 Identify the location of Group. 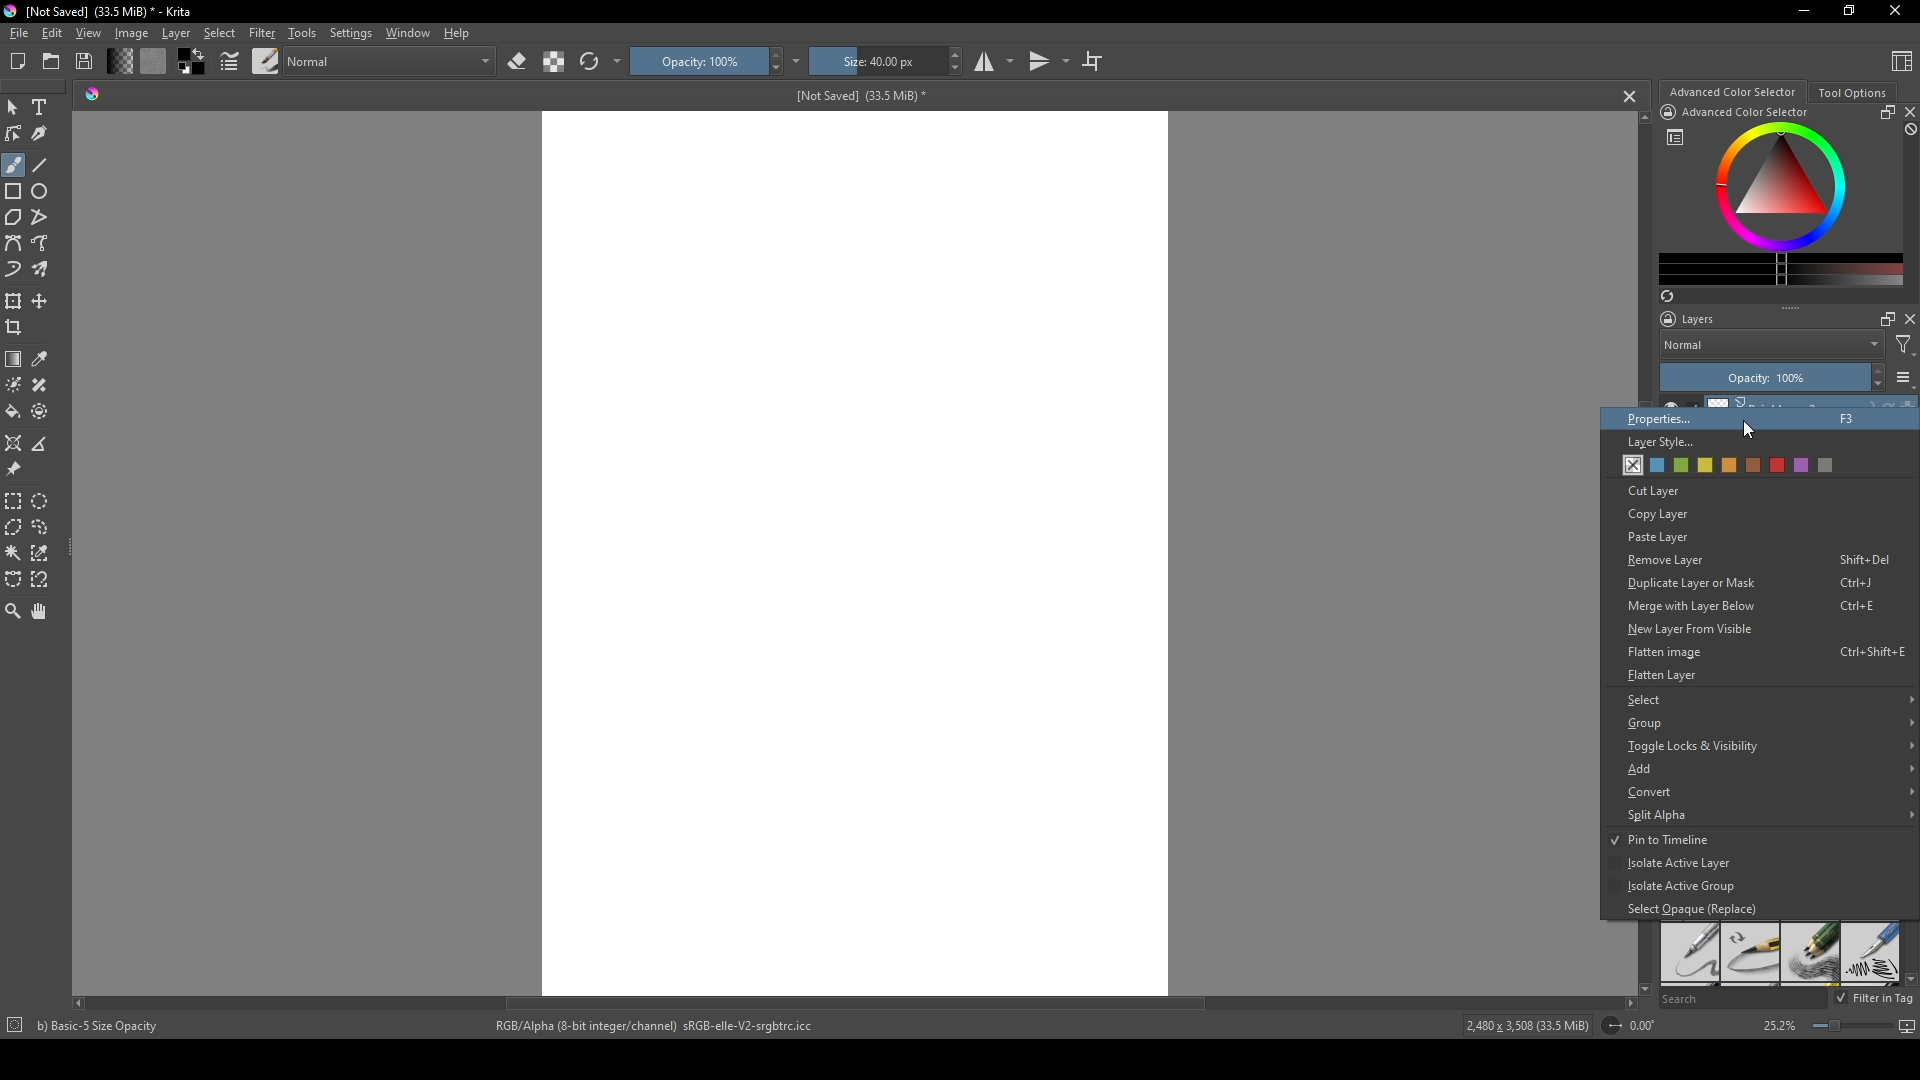
(1764, 723).